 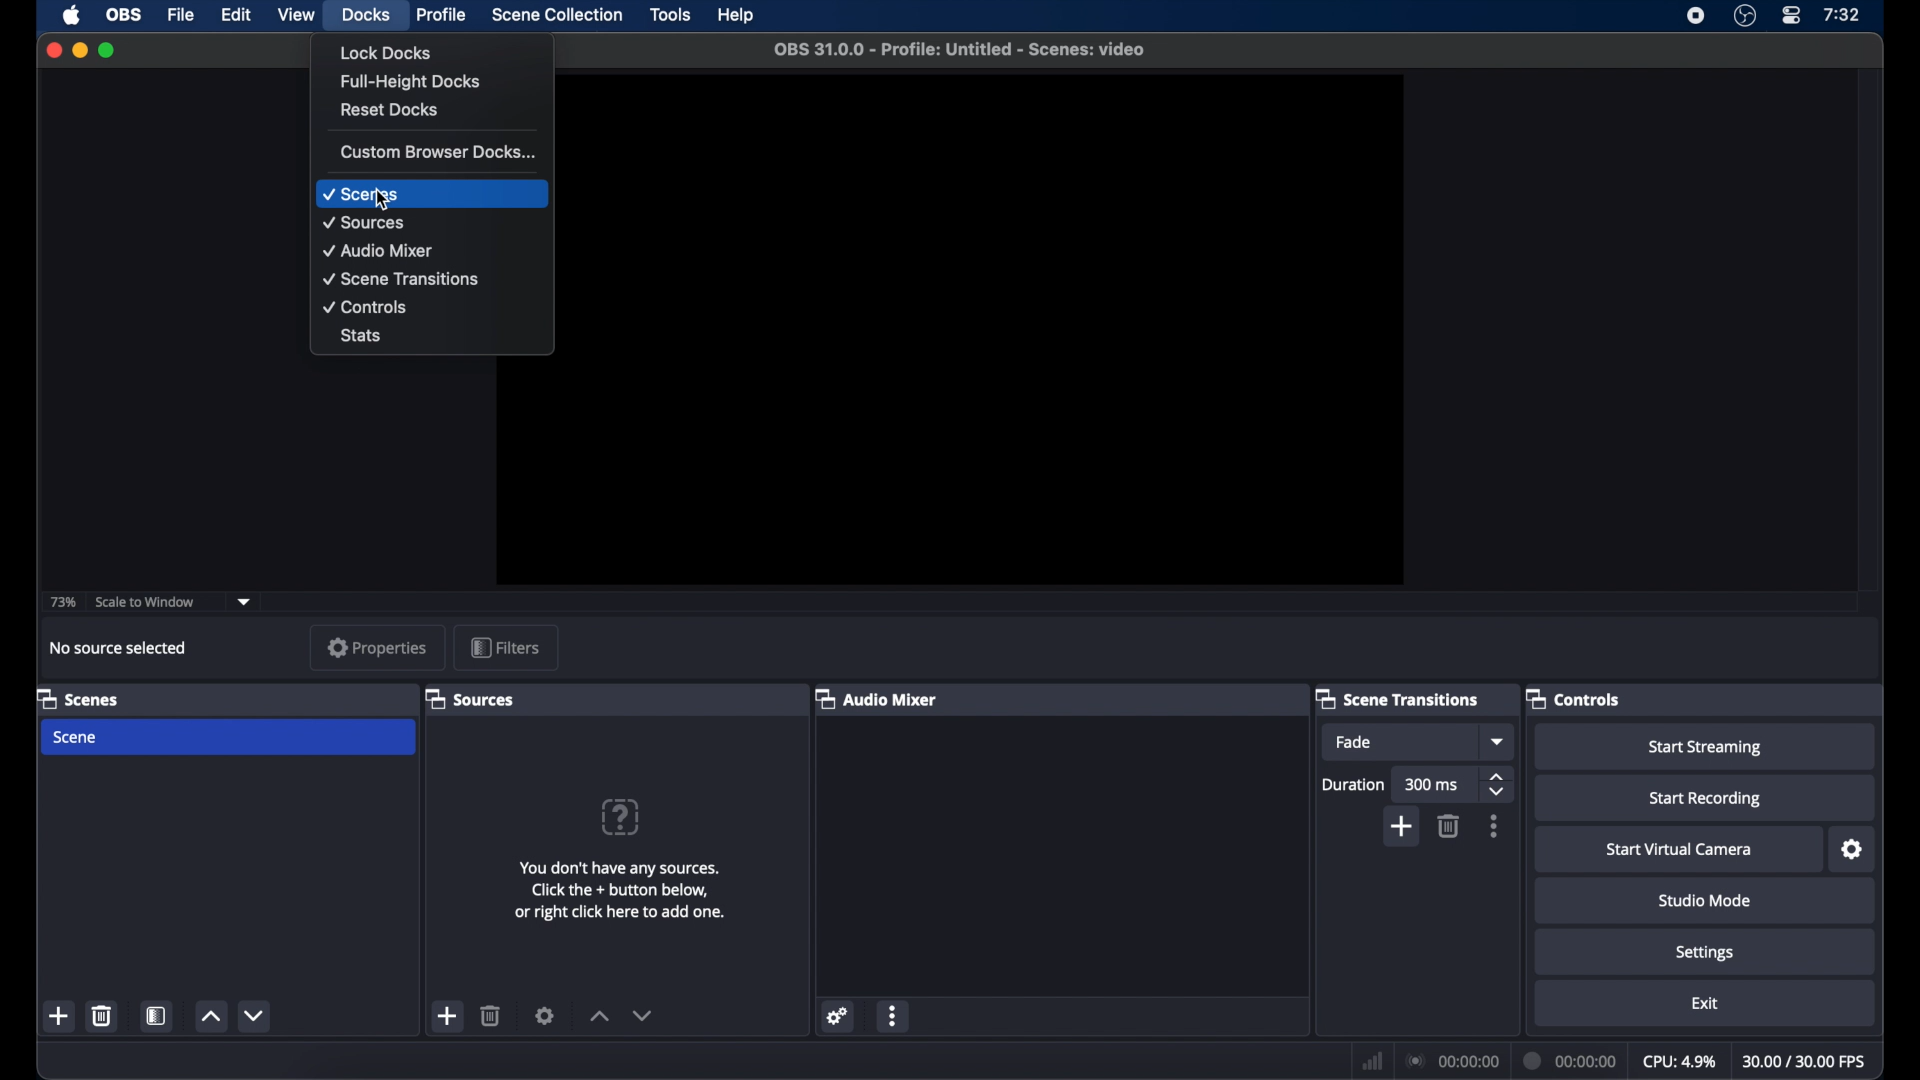 I want to click on more options, so click(x=894, y=1017).